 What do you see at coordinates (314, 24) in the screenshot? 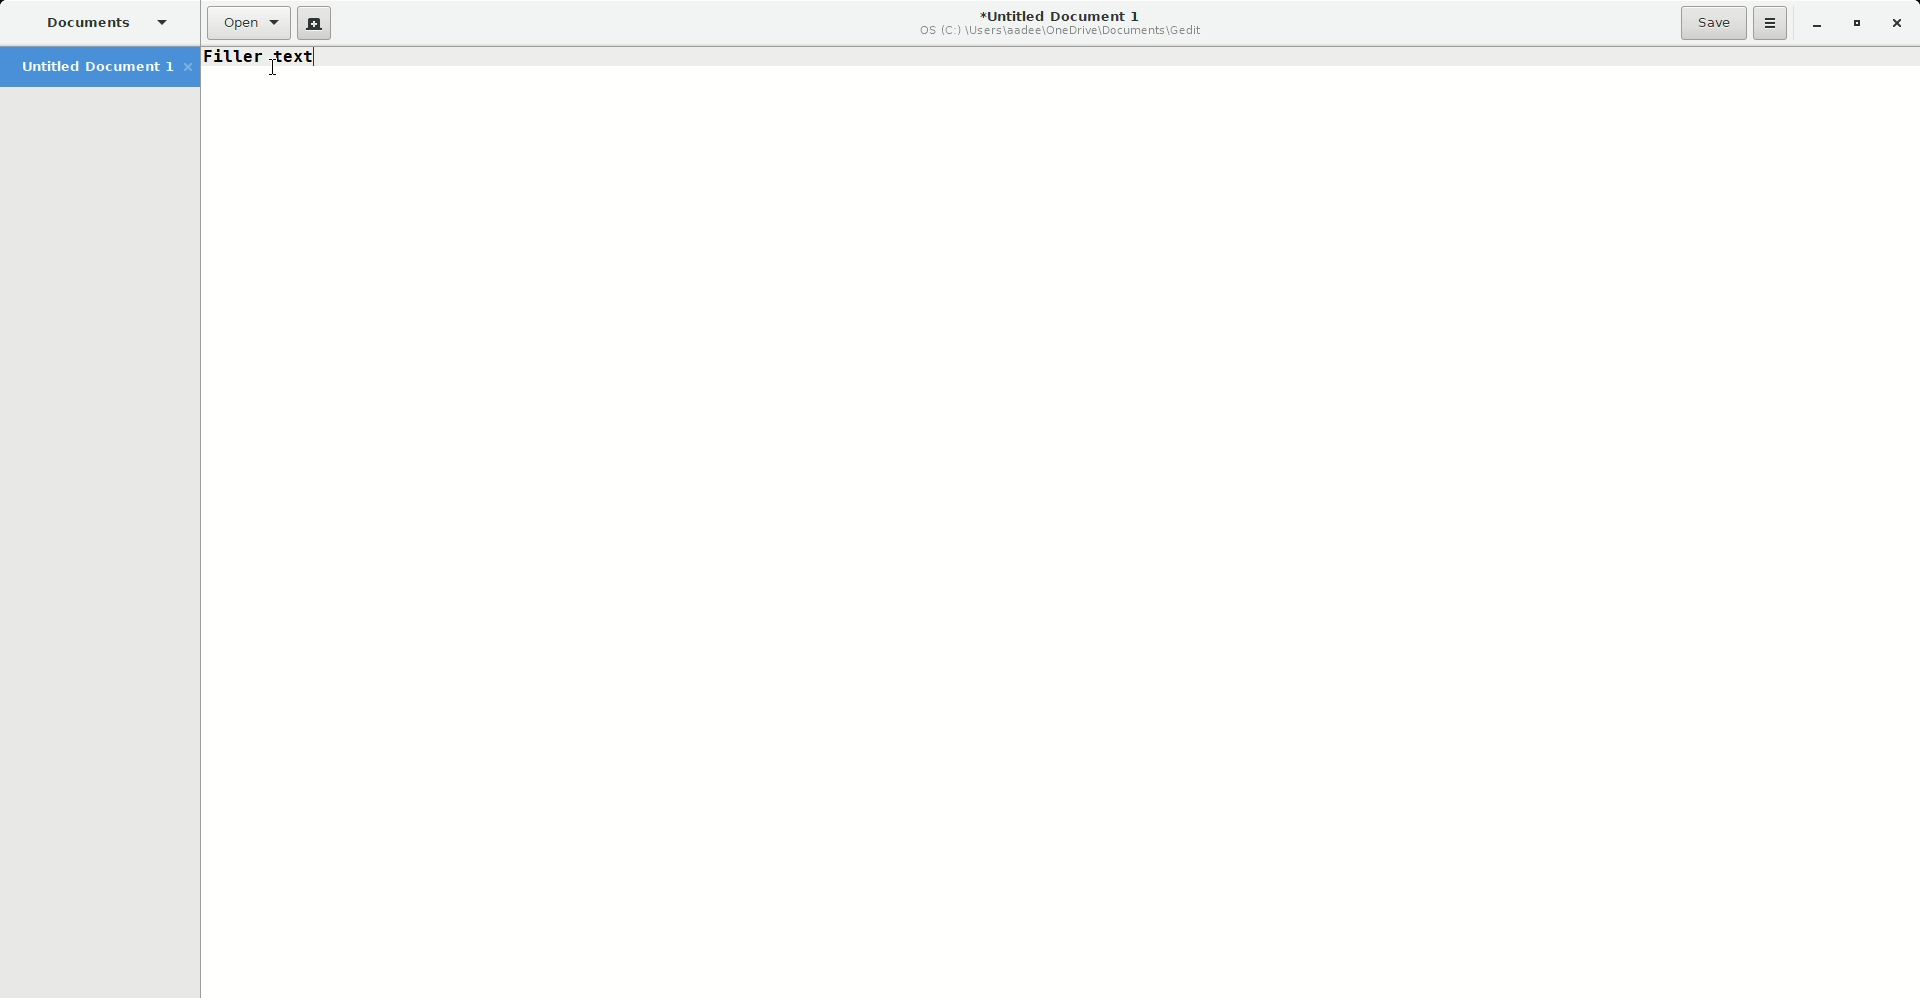
I see `New` at bounding box center [314, 24].